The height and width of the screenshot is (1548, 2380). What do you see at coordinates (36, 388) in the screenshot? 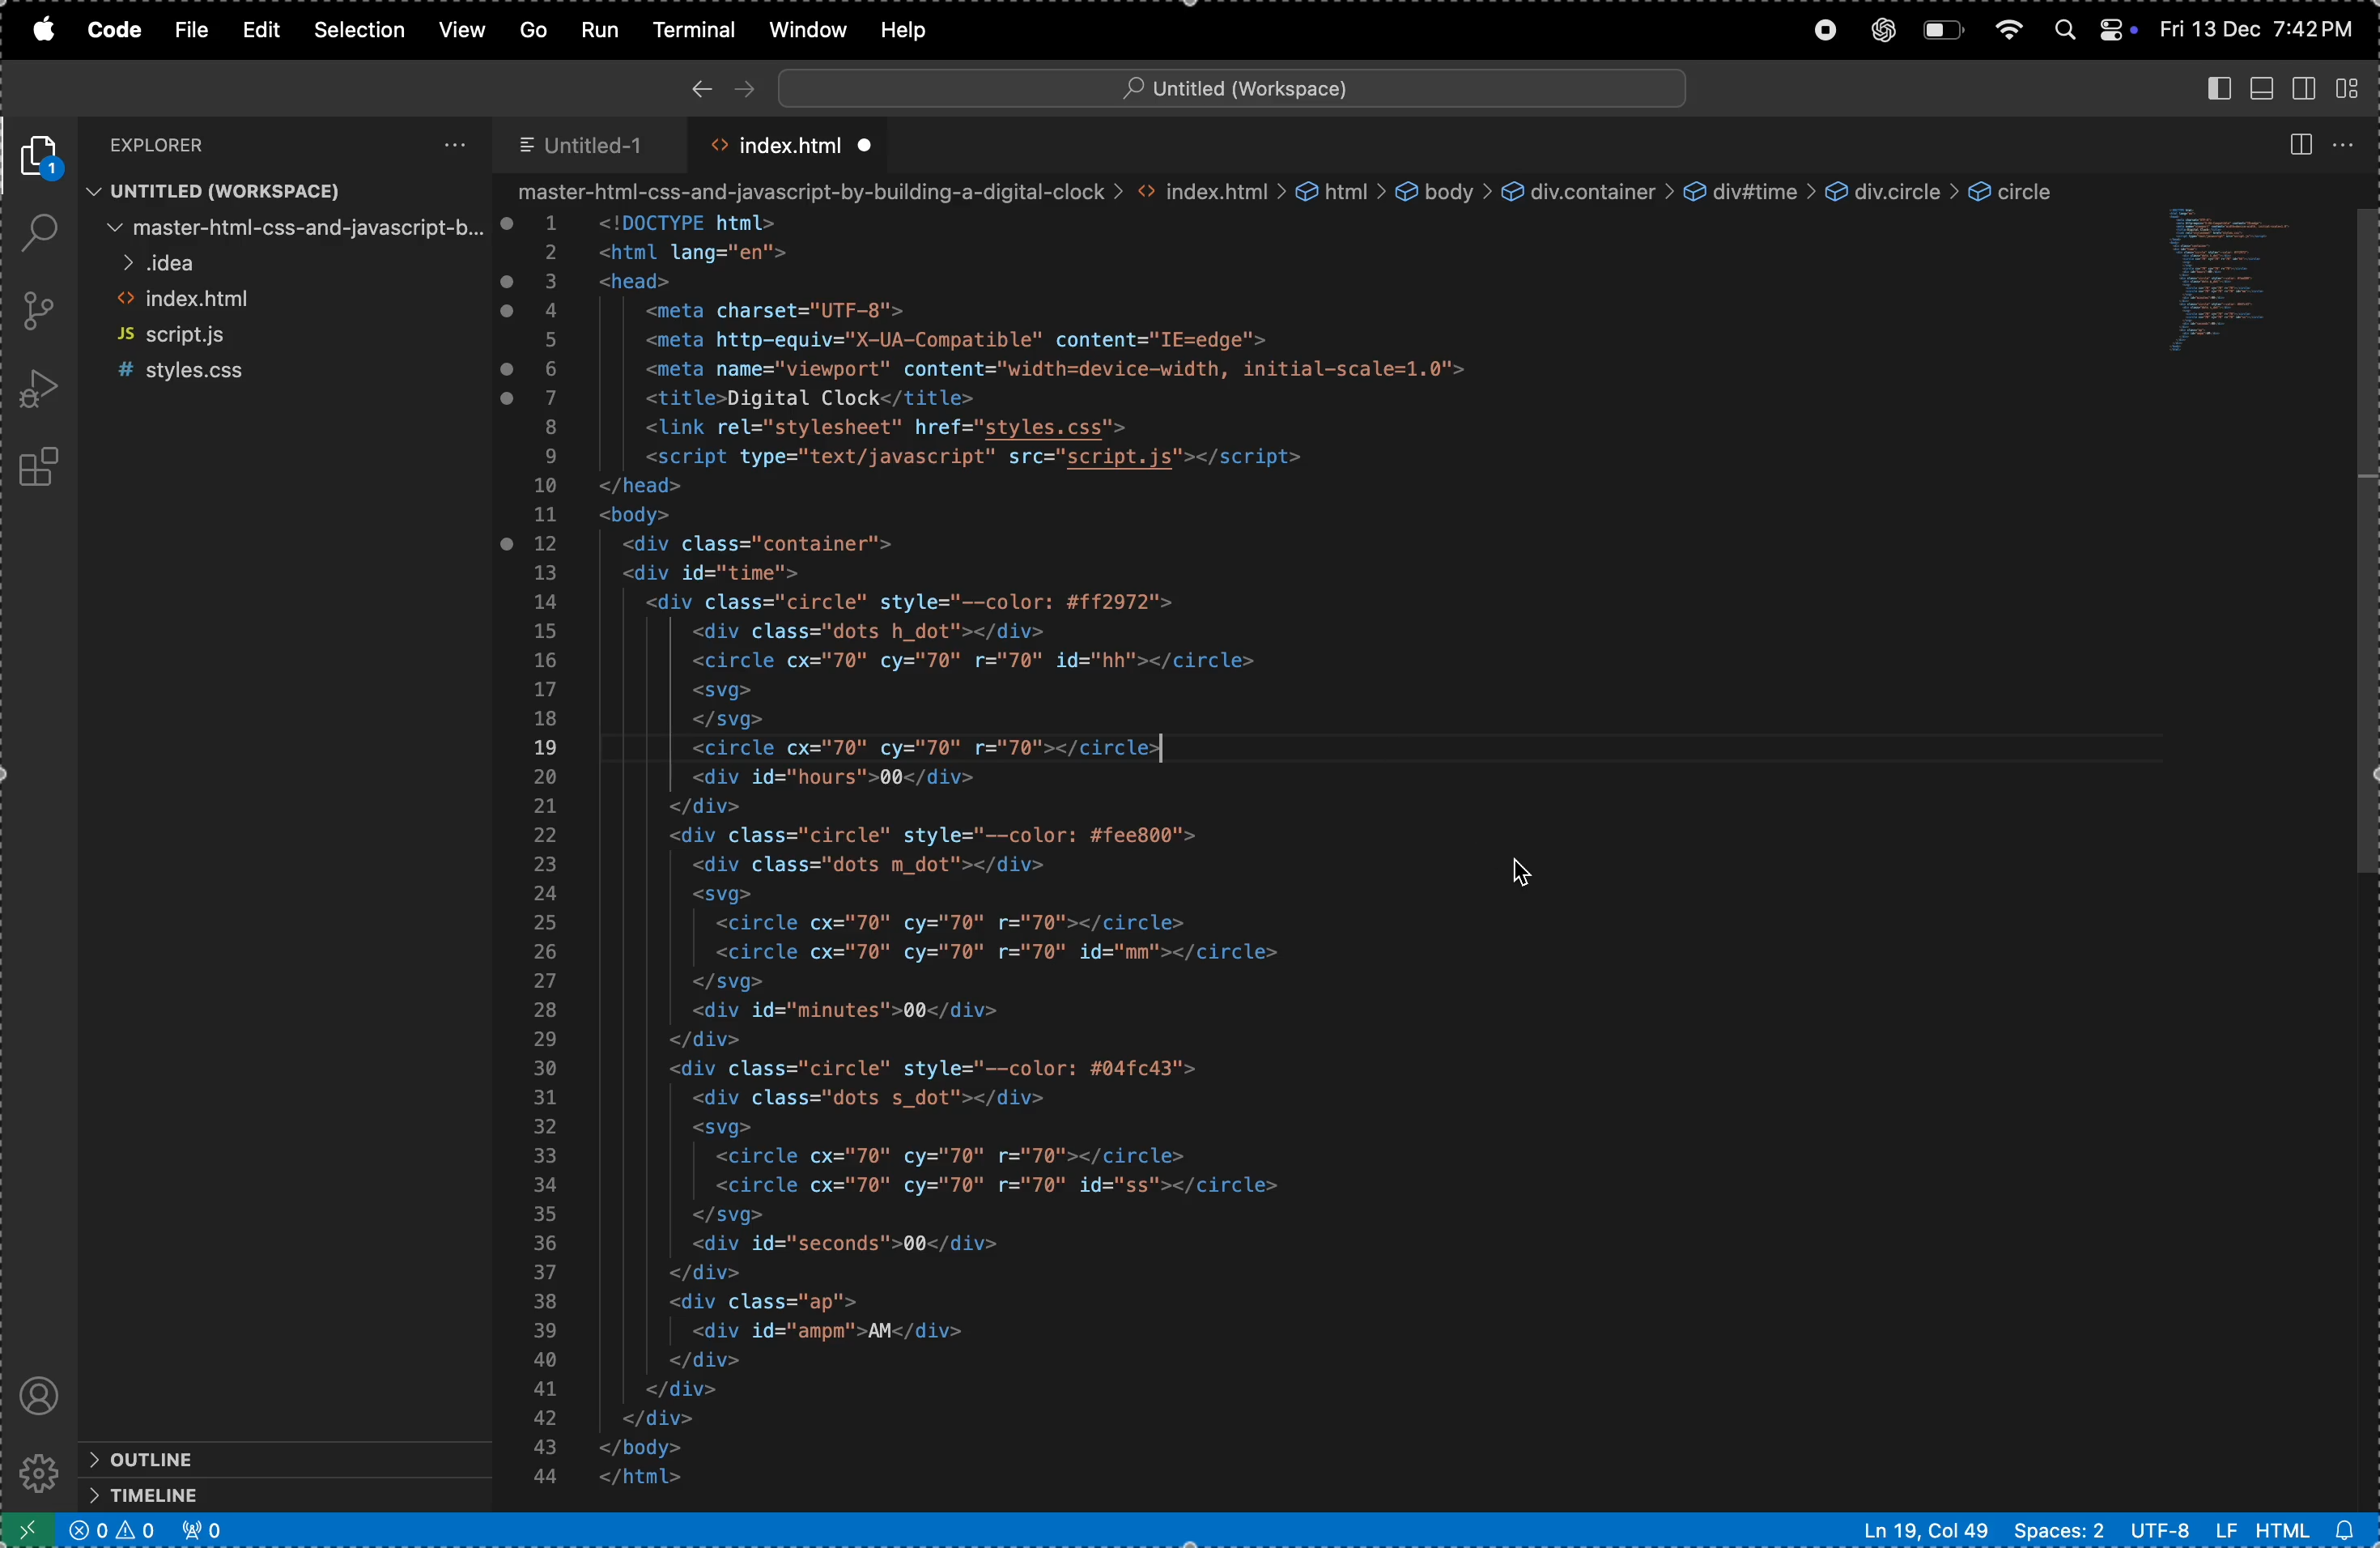
I see `run debug` at bounding box center [36, 388].